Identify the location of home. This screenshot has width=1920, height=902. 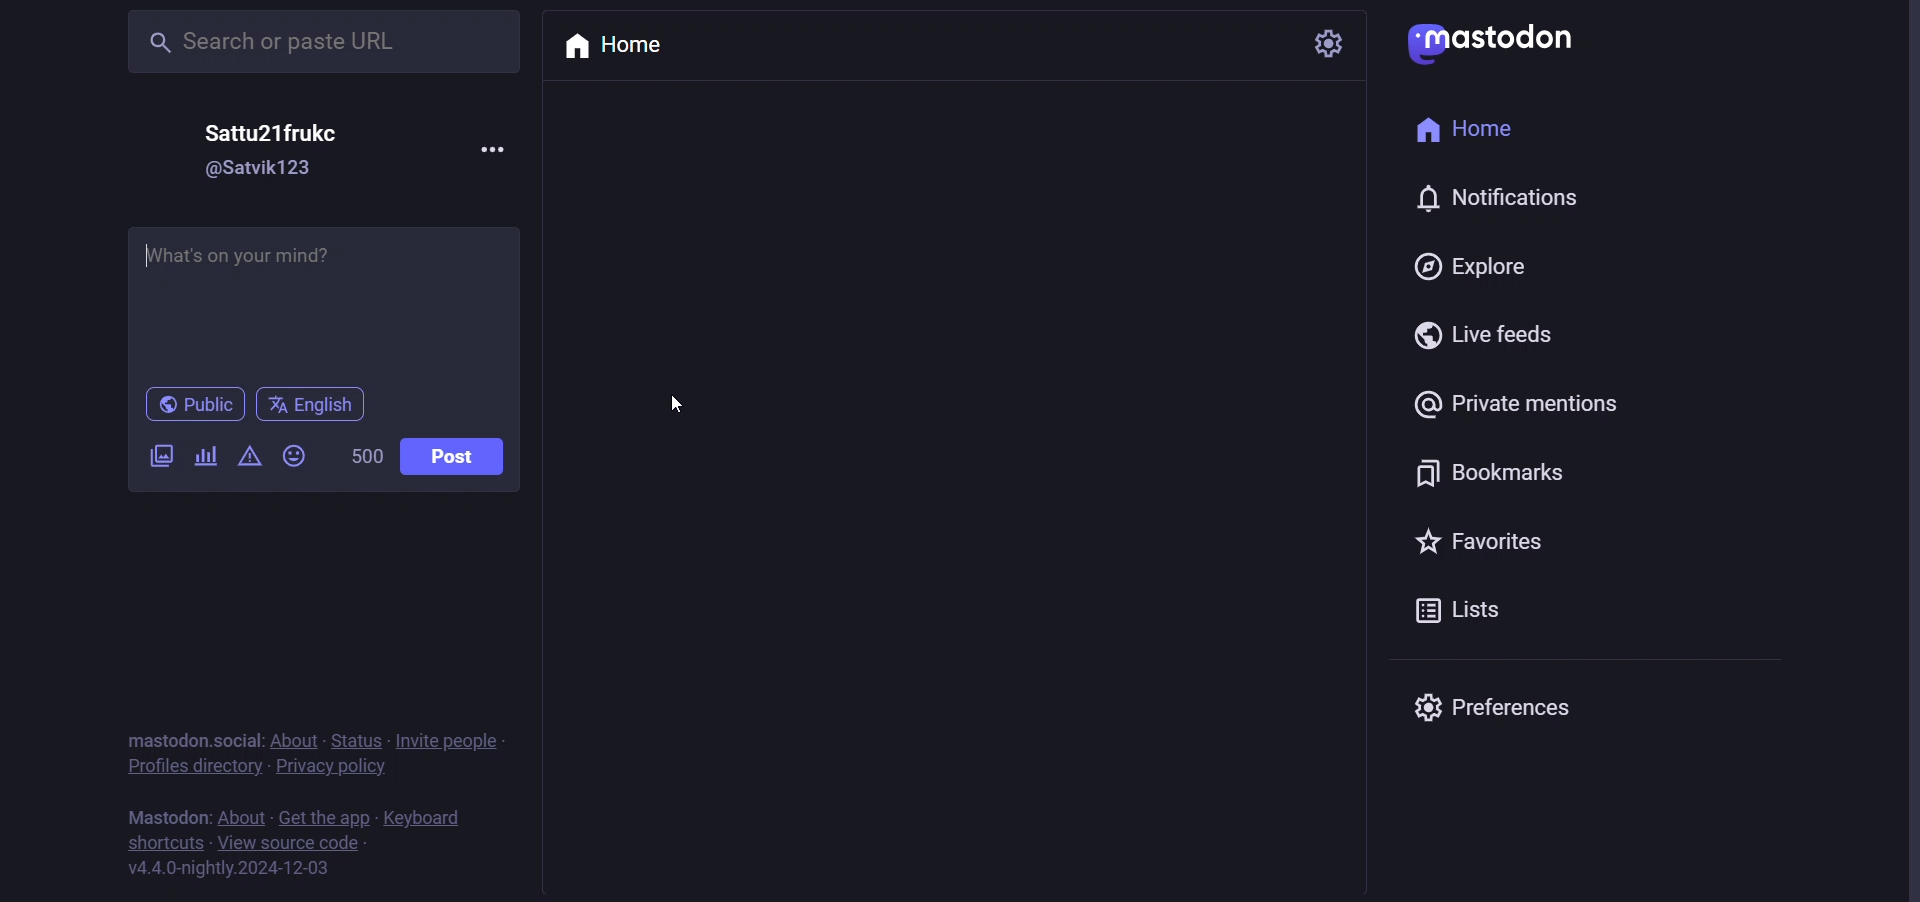
(1462, 130).